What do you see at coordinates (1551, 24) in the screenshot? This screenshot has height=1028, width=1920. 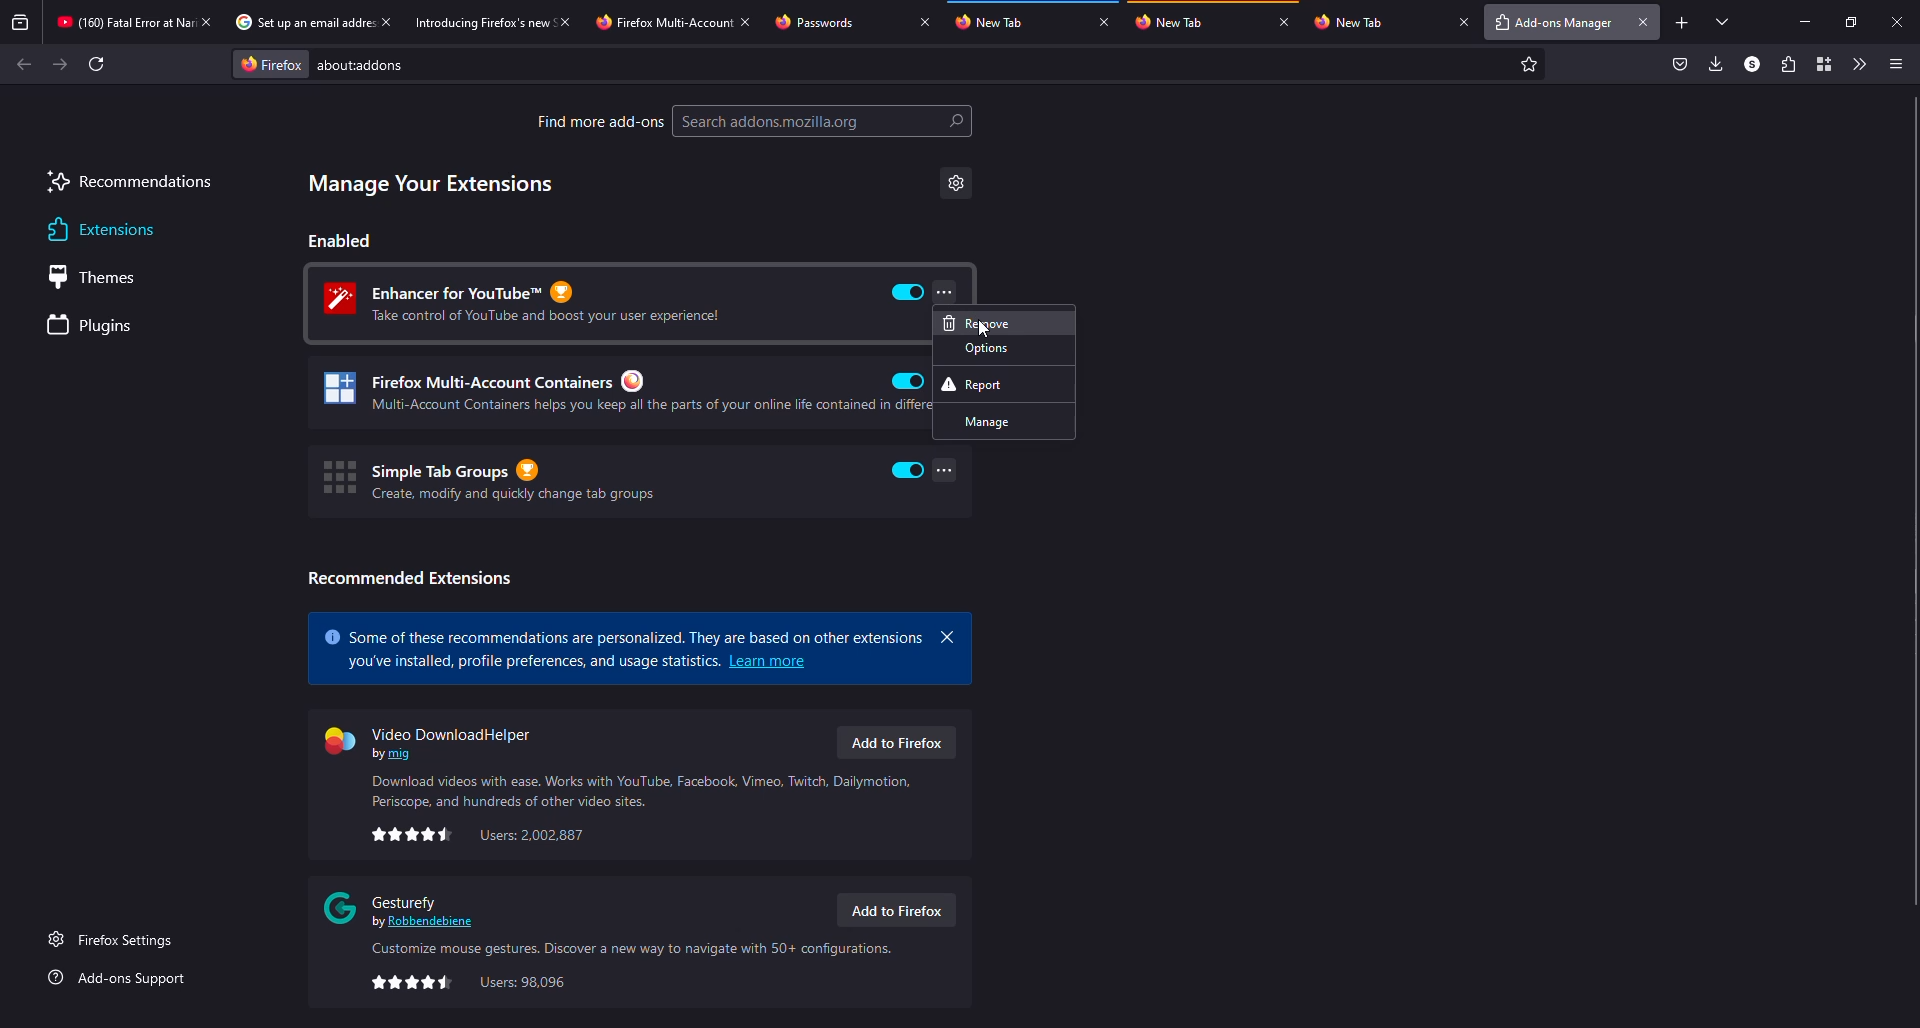 I see `add-ons manager` at bounding box center [1551, 24].